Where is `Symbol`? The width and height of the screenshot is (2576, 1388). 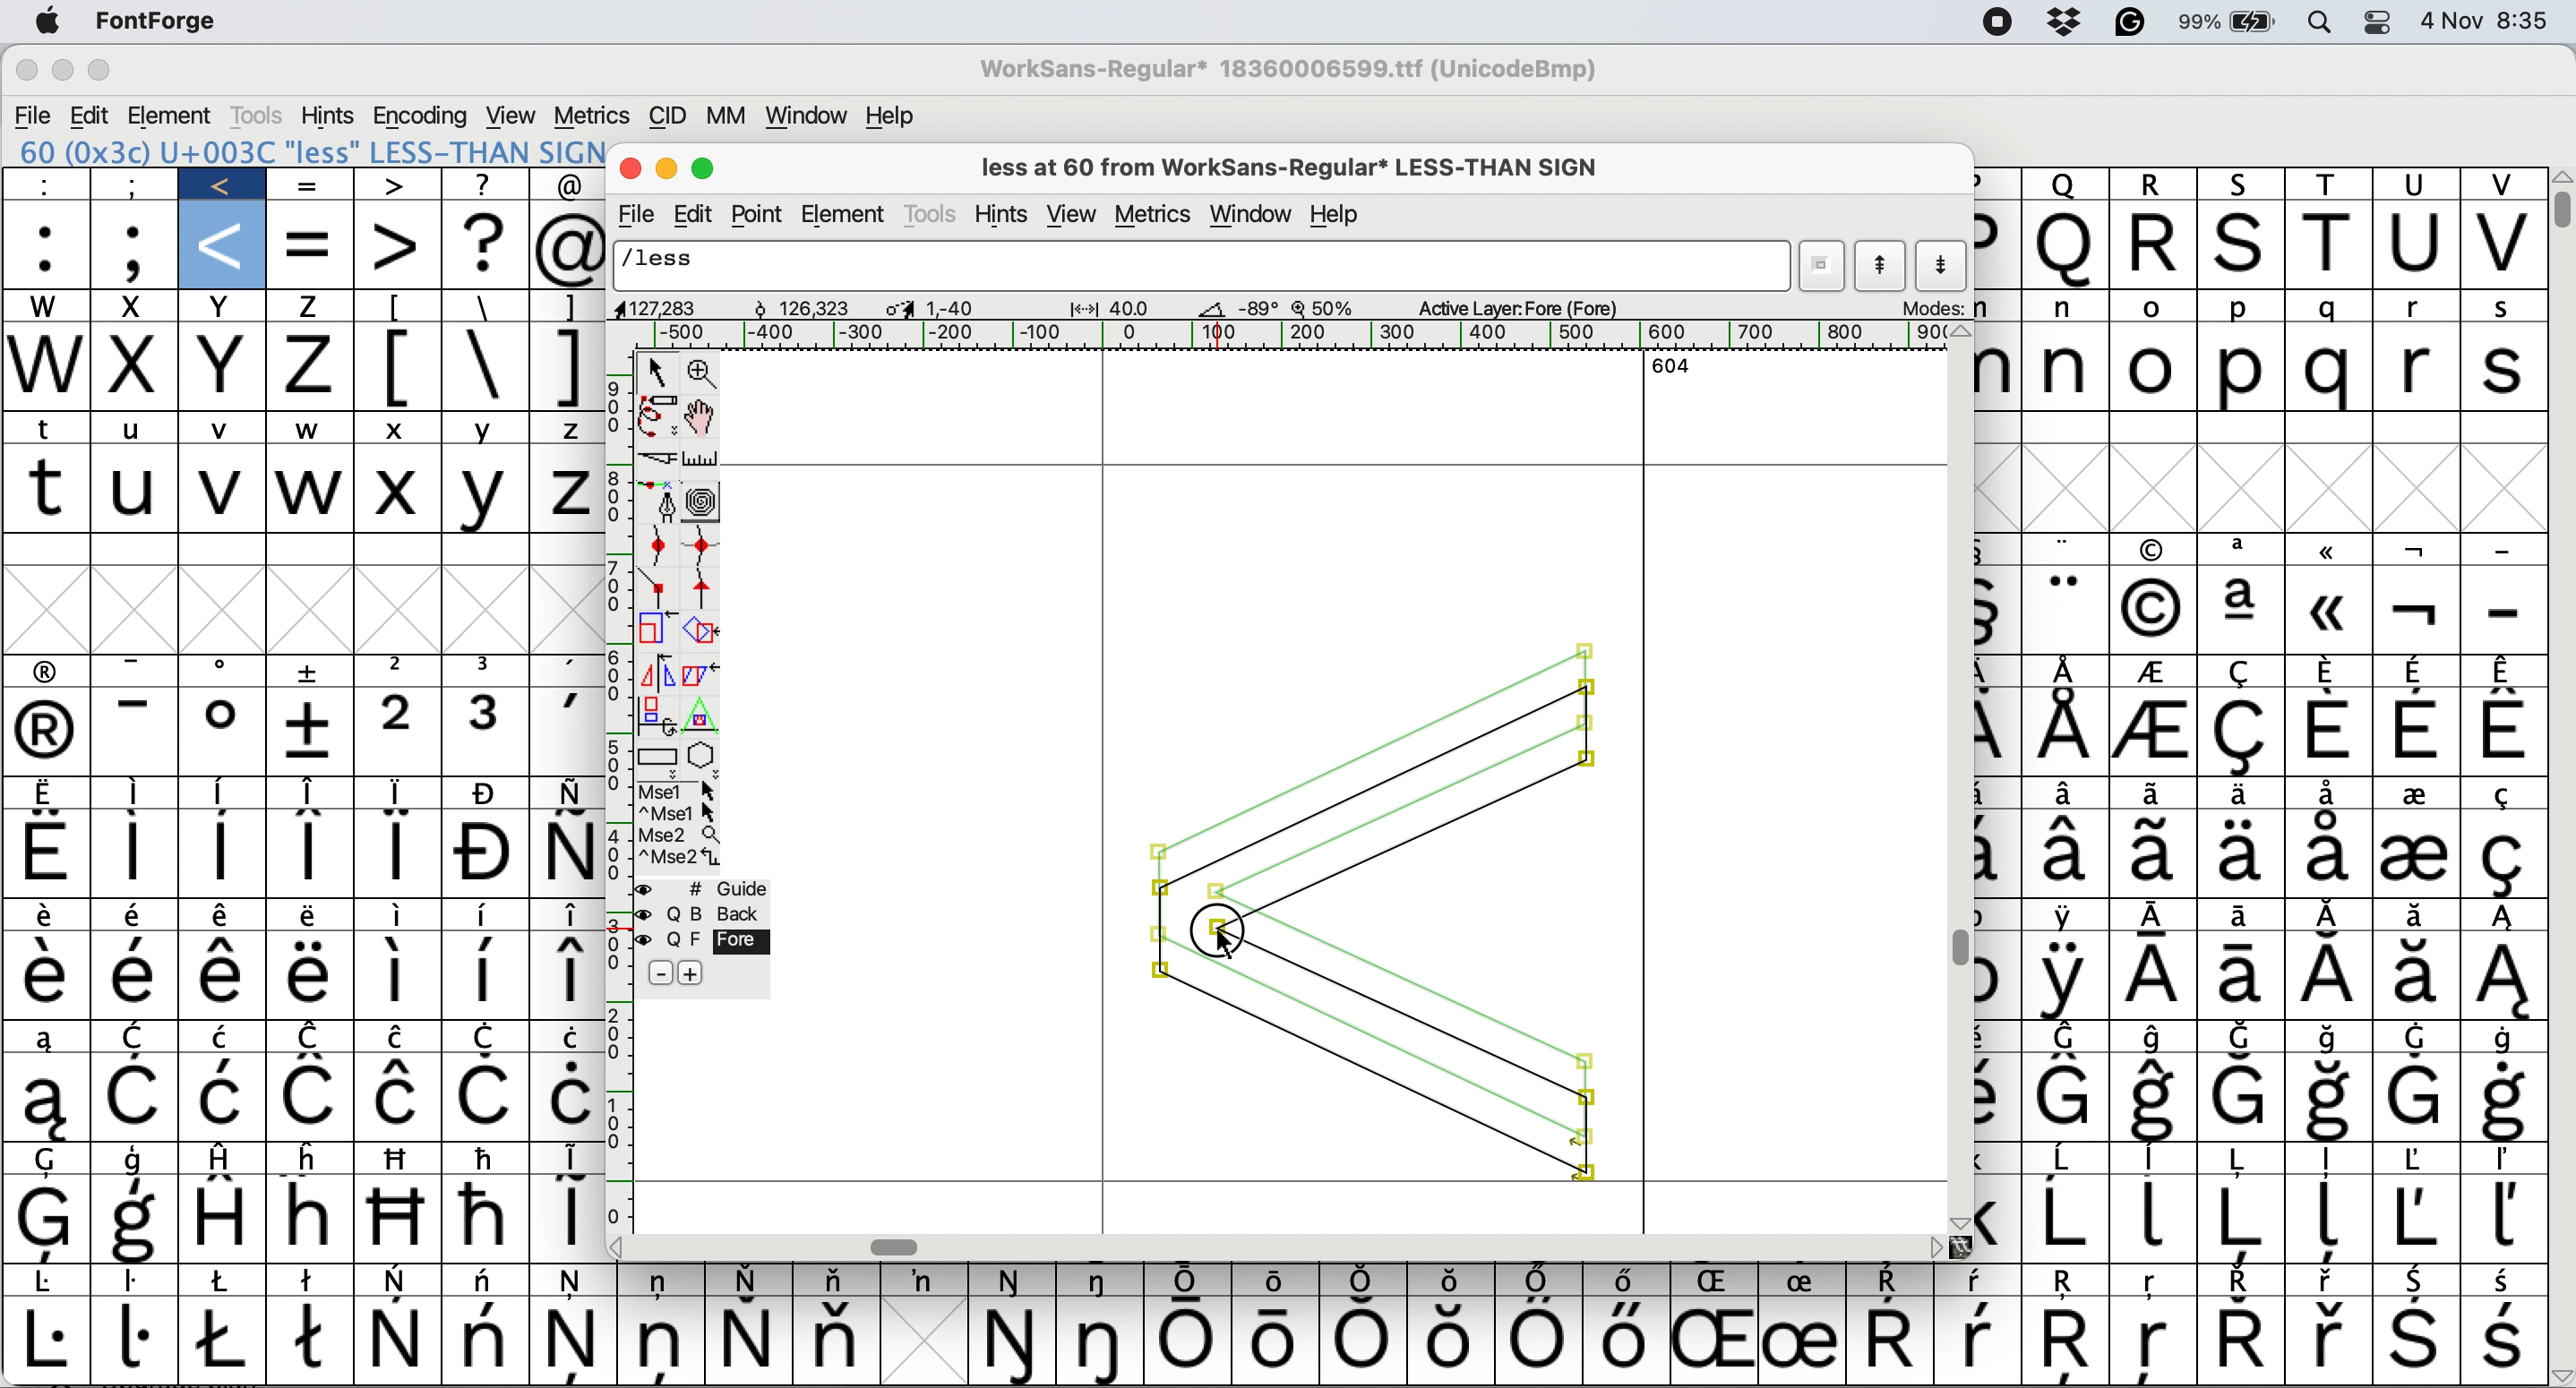 Symbol is located at coordinates (487, 1338).